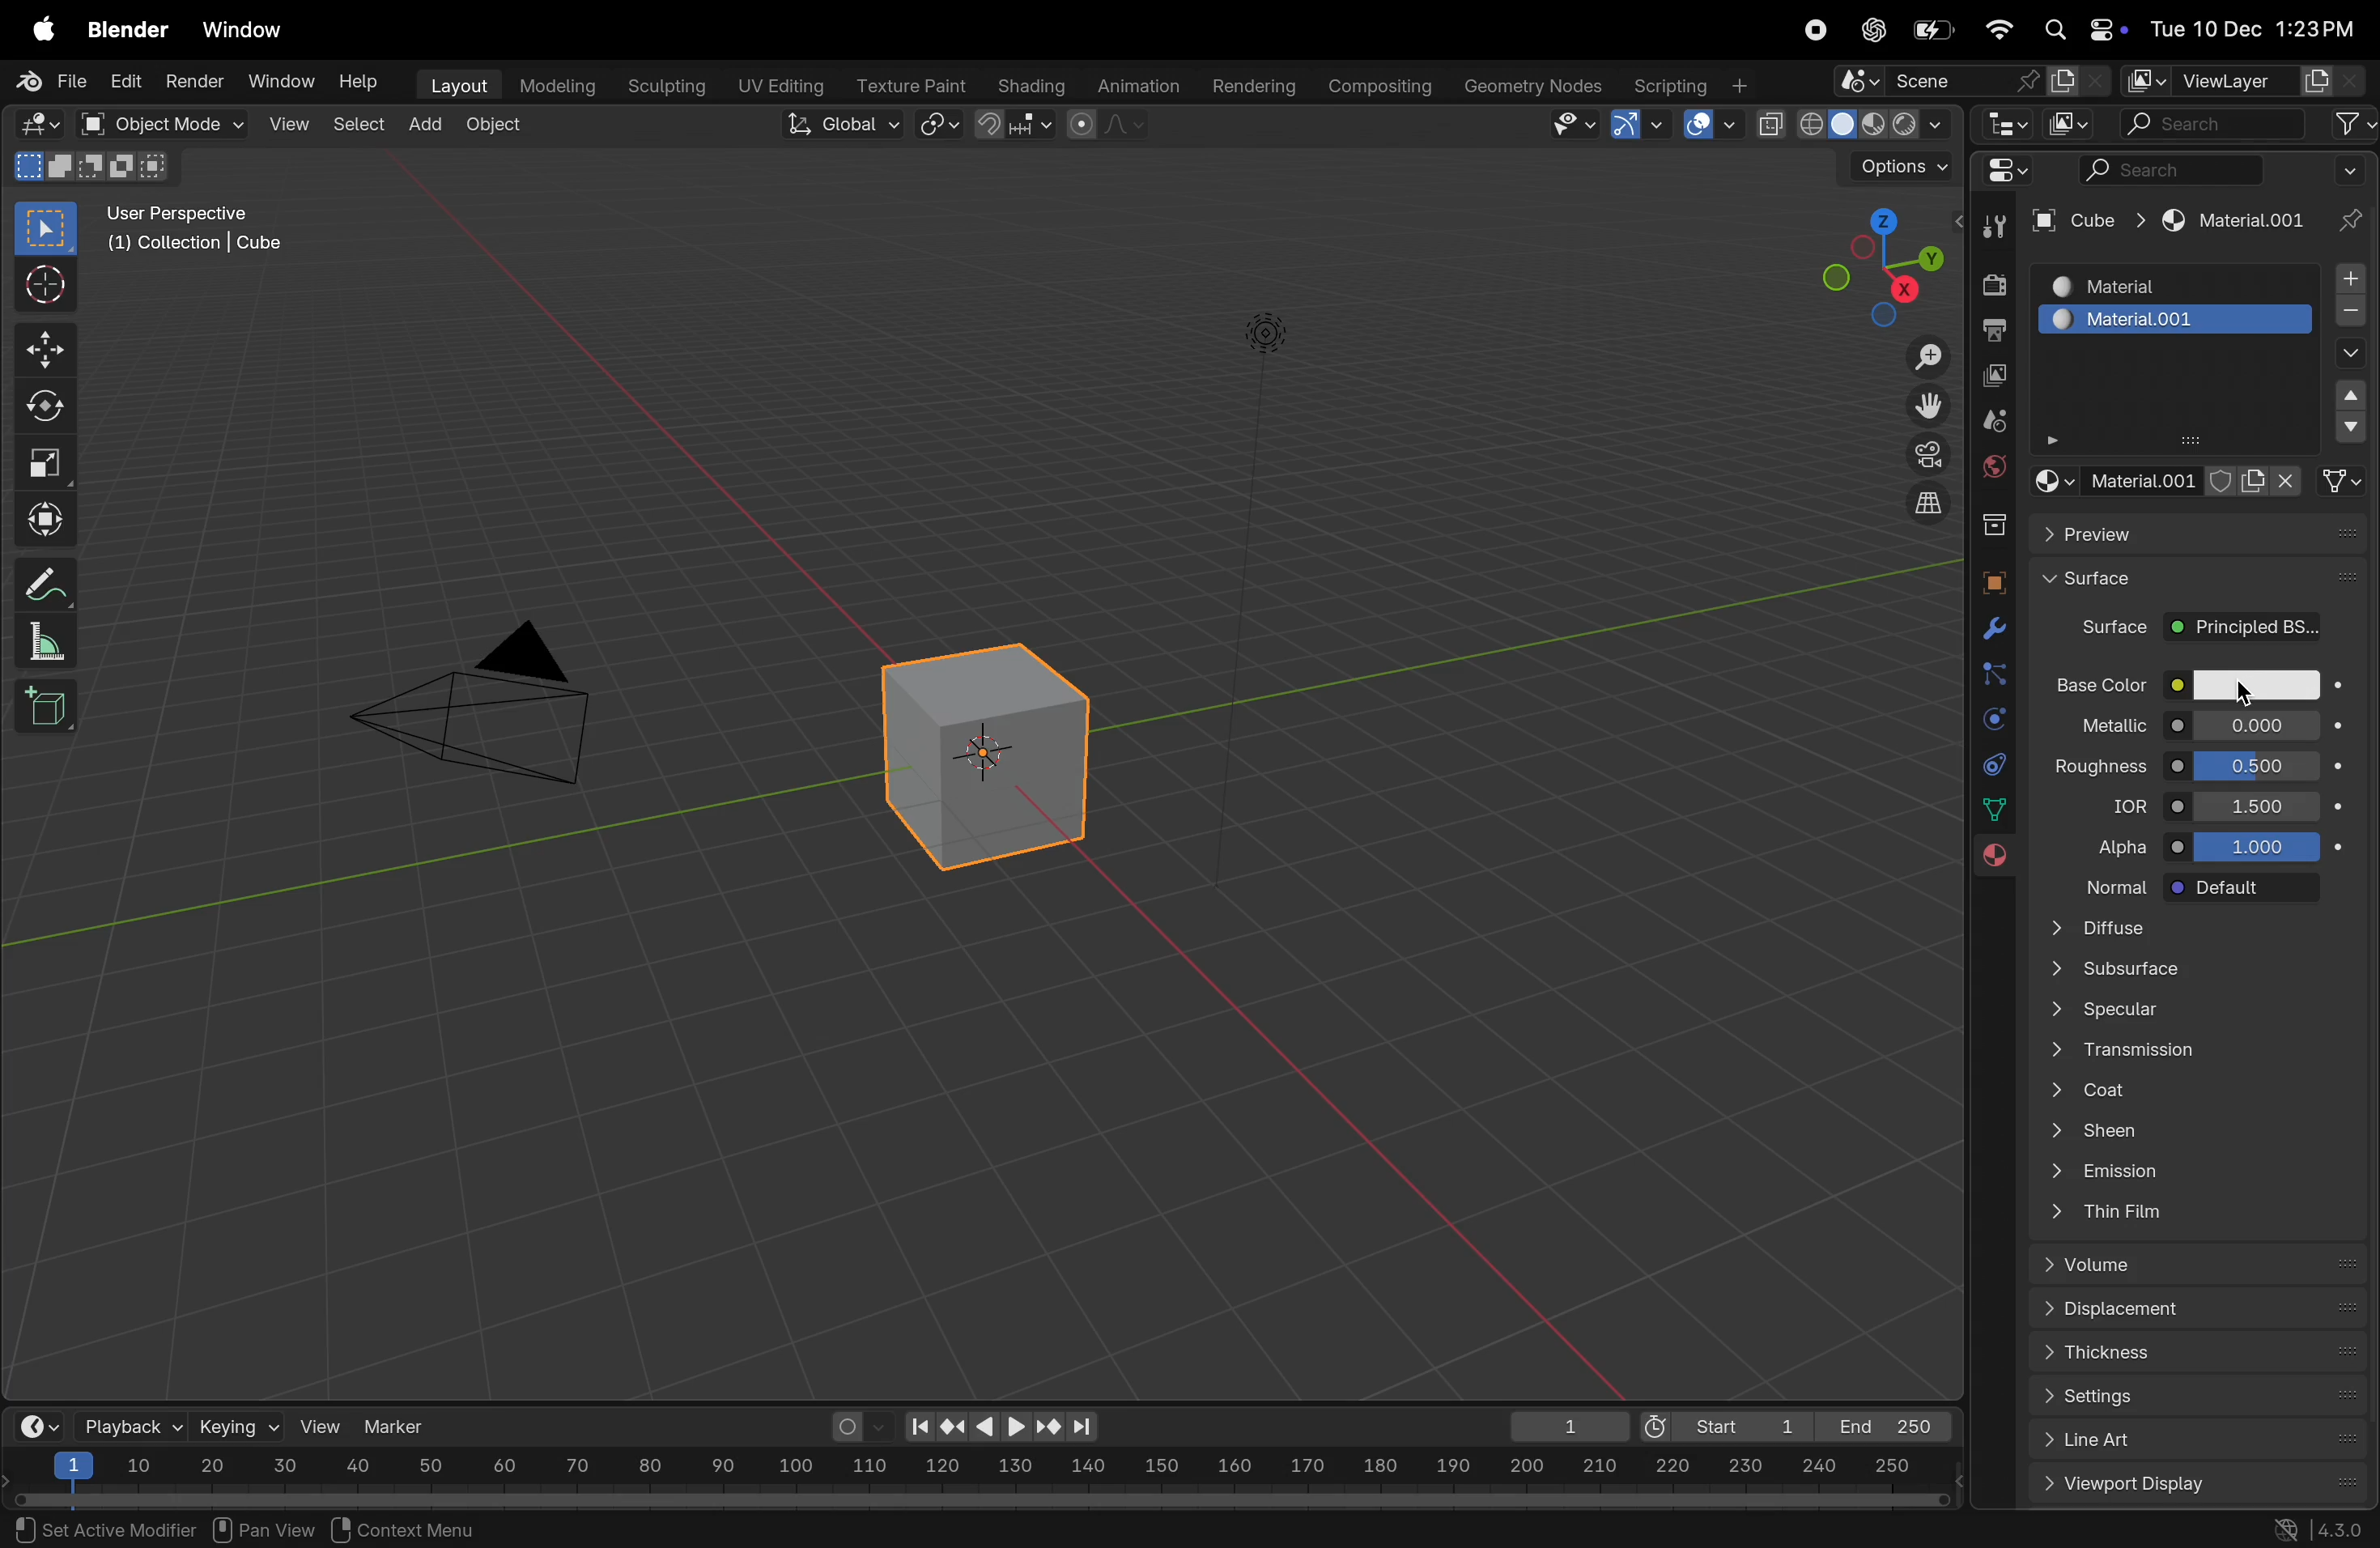 The height and width of the screenshot is (1548, 2380). Describe the element at coordinates (1708, 125) in the screenshot. I see `show overlays` at that location.